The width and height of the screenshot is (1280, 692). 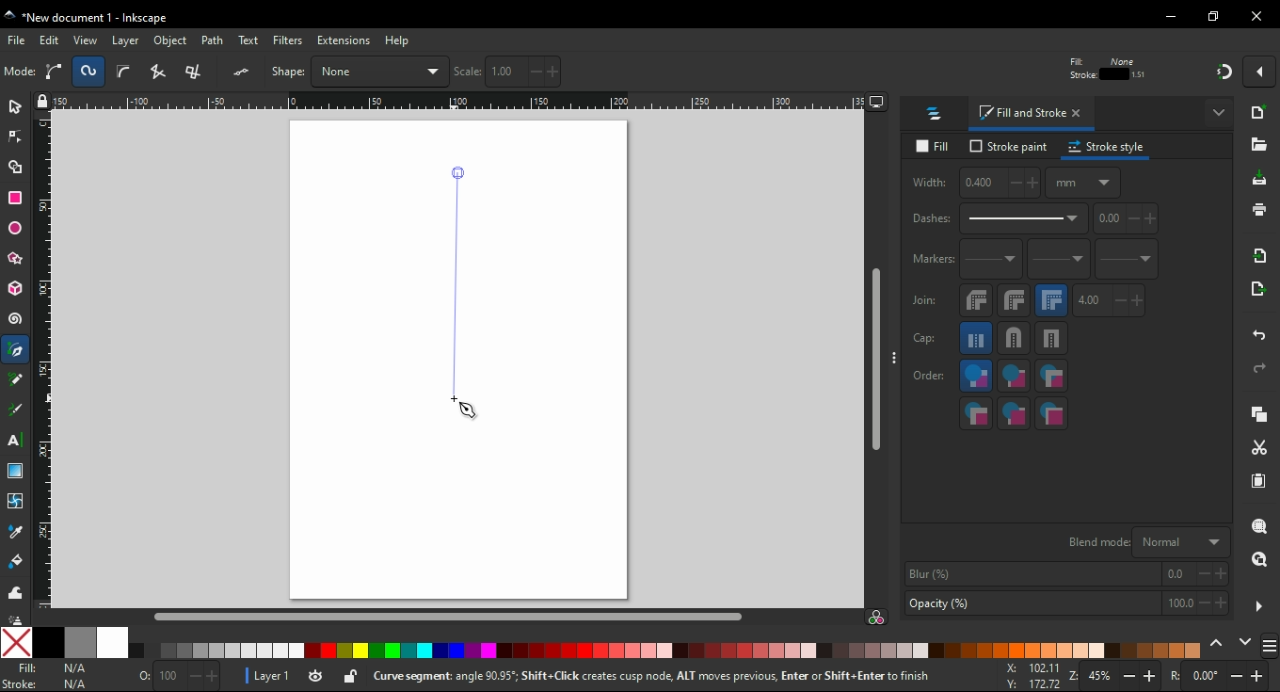 I want to click on mesh, so click(x=15, y=500).